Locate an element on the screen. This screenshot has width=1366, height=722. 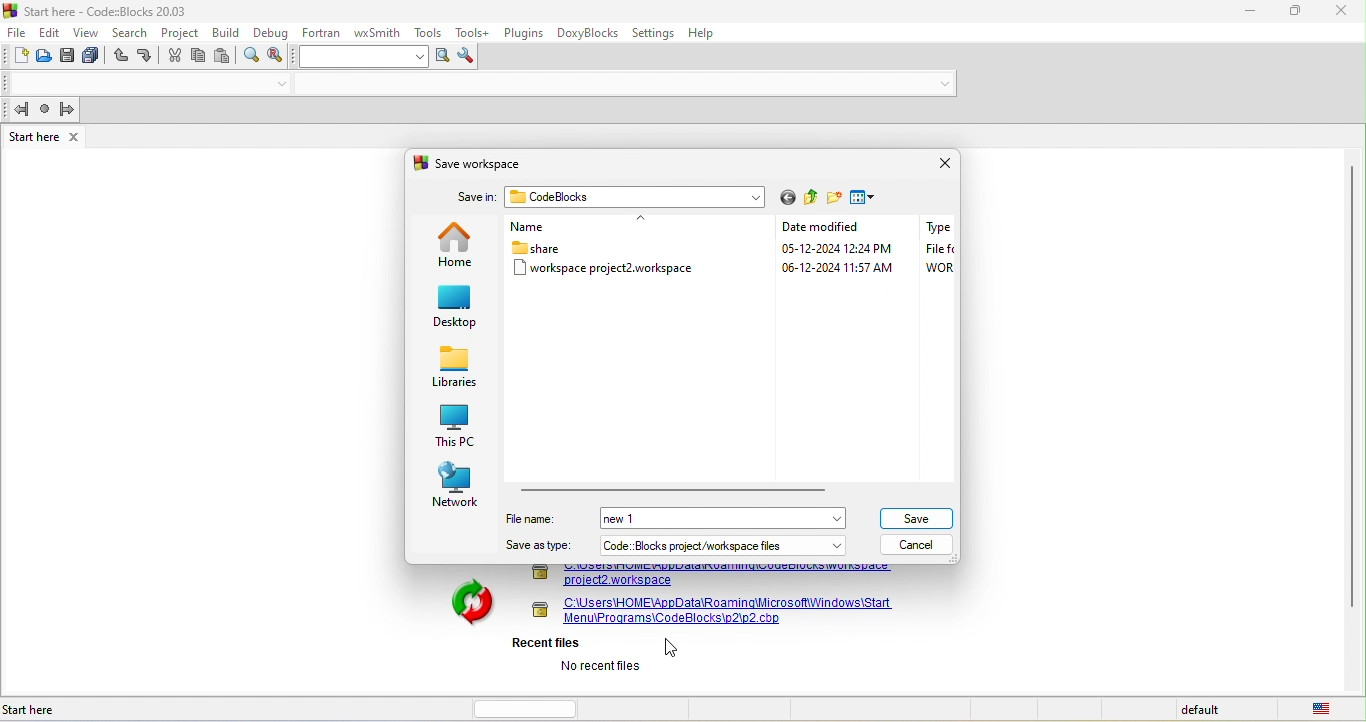
run search is located at coordinates (441, 57).